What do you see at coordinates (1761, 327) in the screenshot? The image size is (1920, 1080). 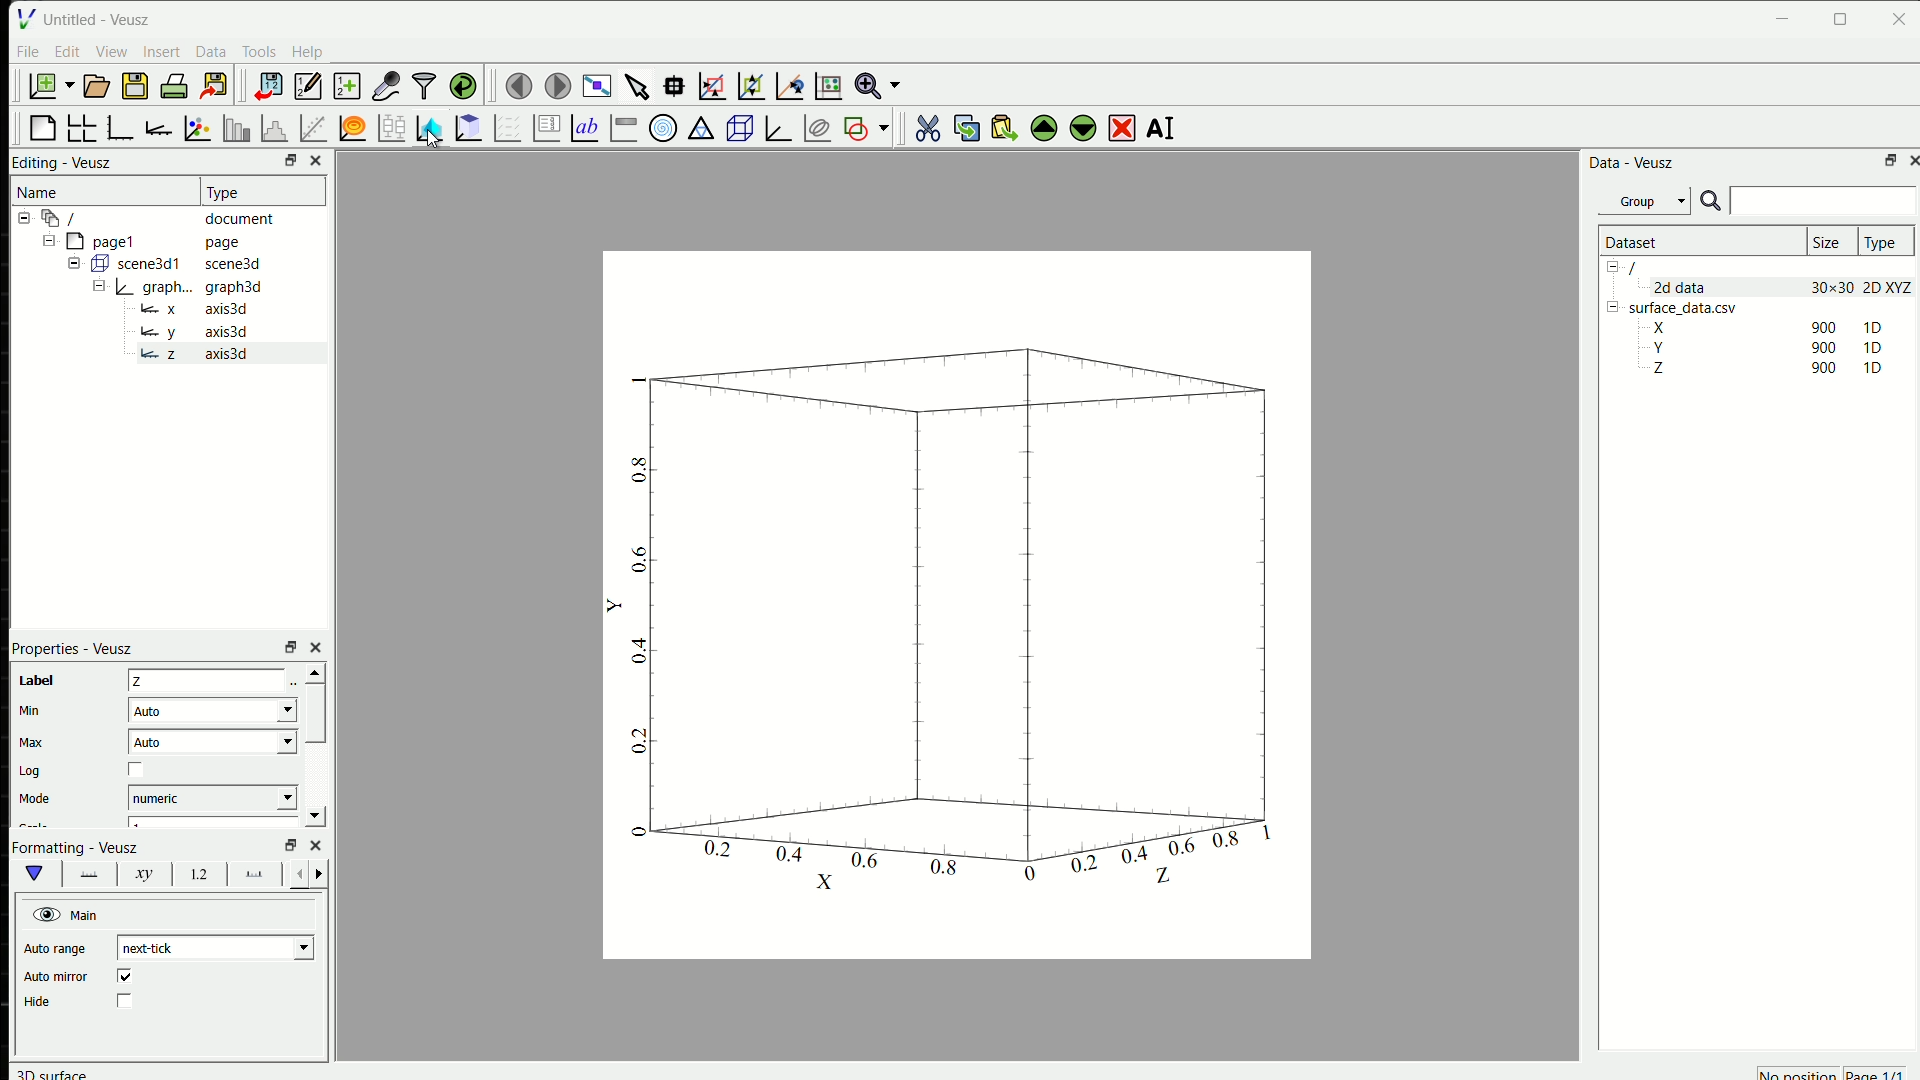 I see `X 900 1D` at bounding box center [1761, 327].